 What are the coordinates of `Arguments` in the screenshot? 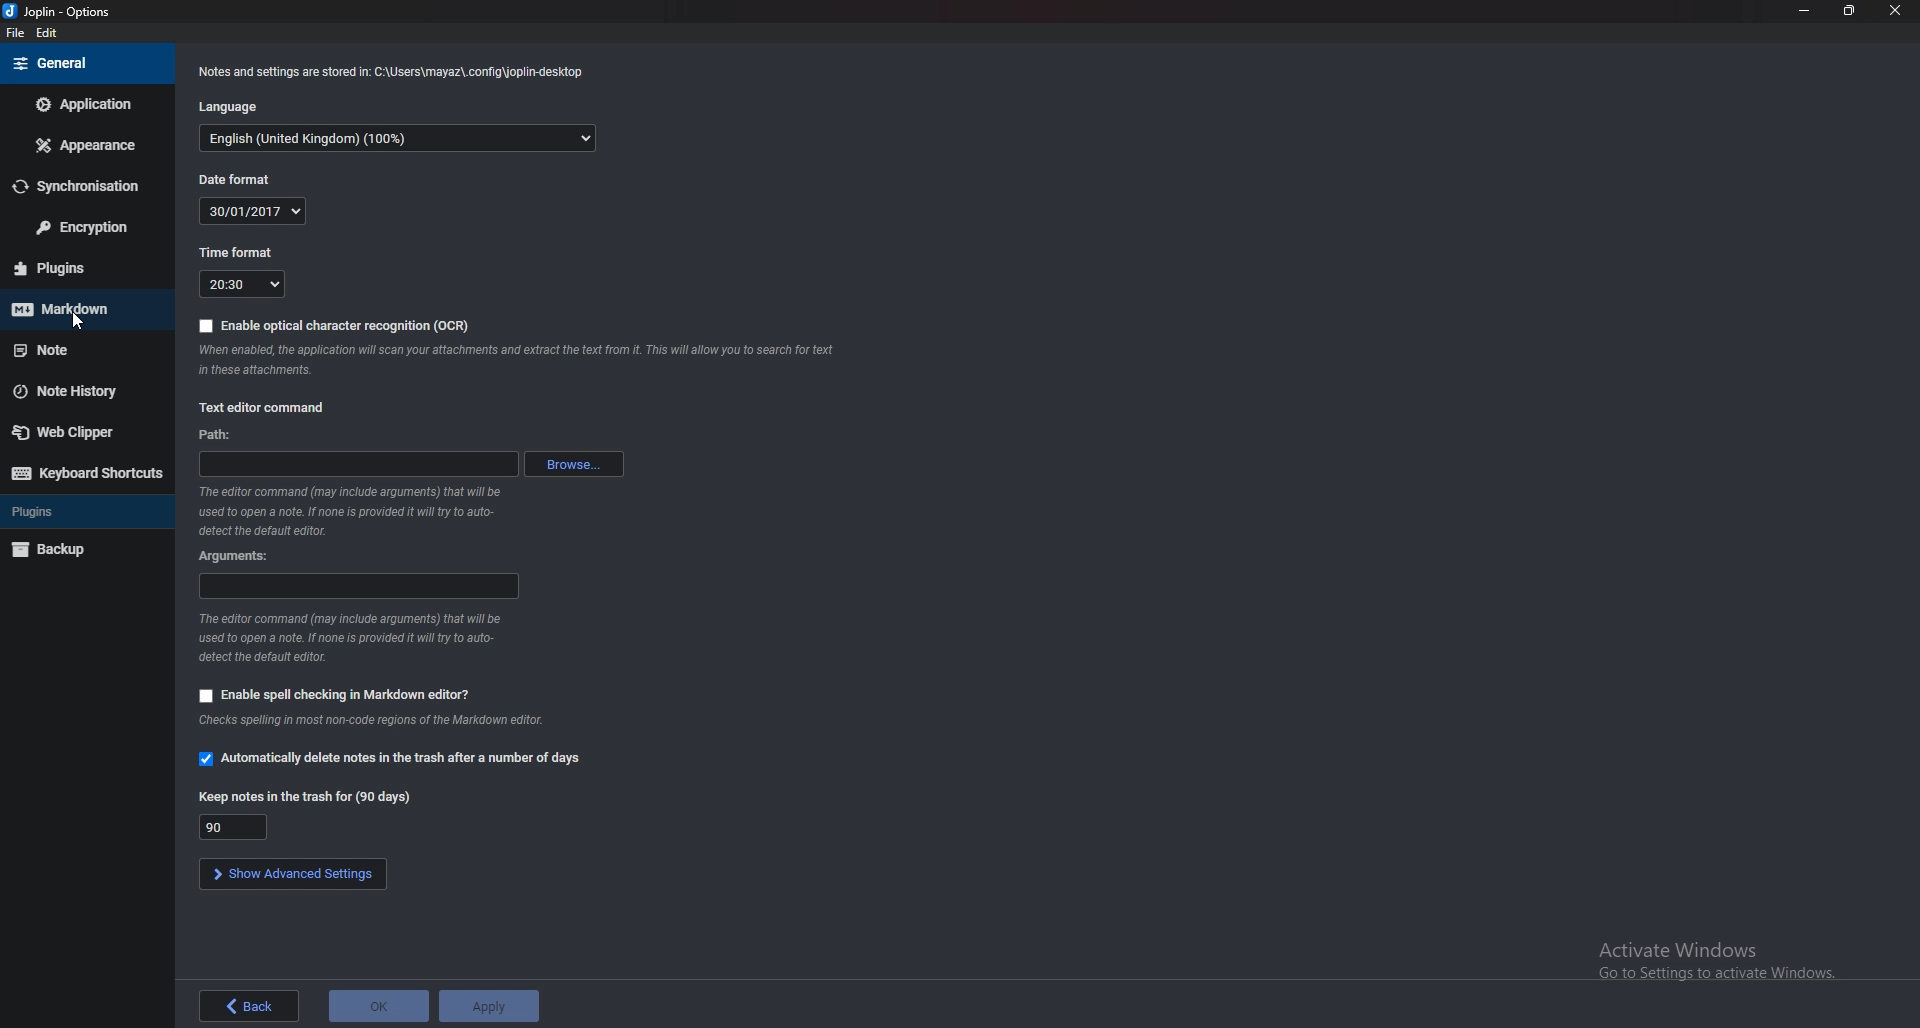 It's located at (234, 556).